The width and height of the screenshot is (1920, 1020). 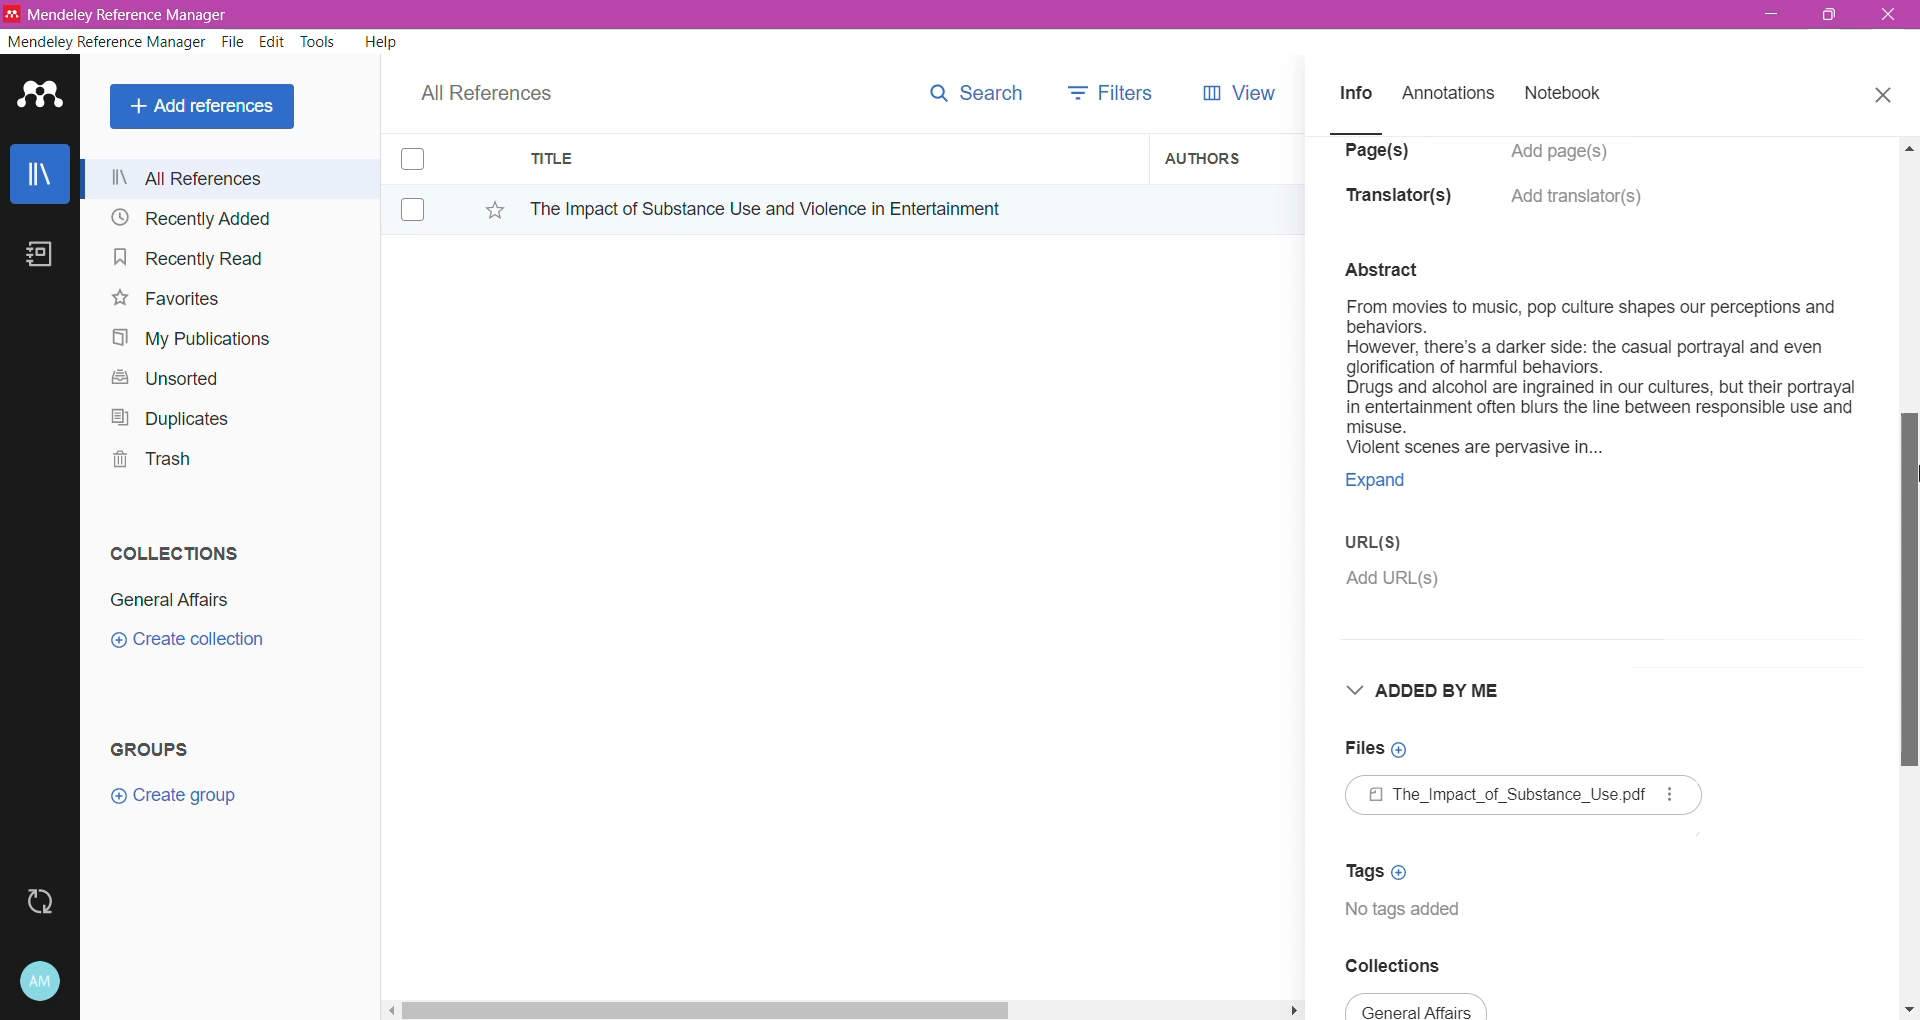 What do you see at coordinates (1404, 961) in the screenshot?
I see `Collections` at bounding box center [1404, 961].